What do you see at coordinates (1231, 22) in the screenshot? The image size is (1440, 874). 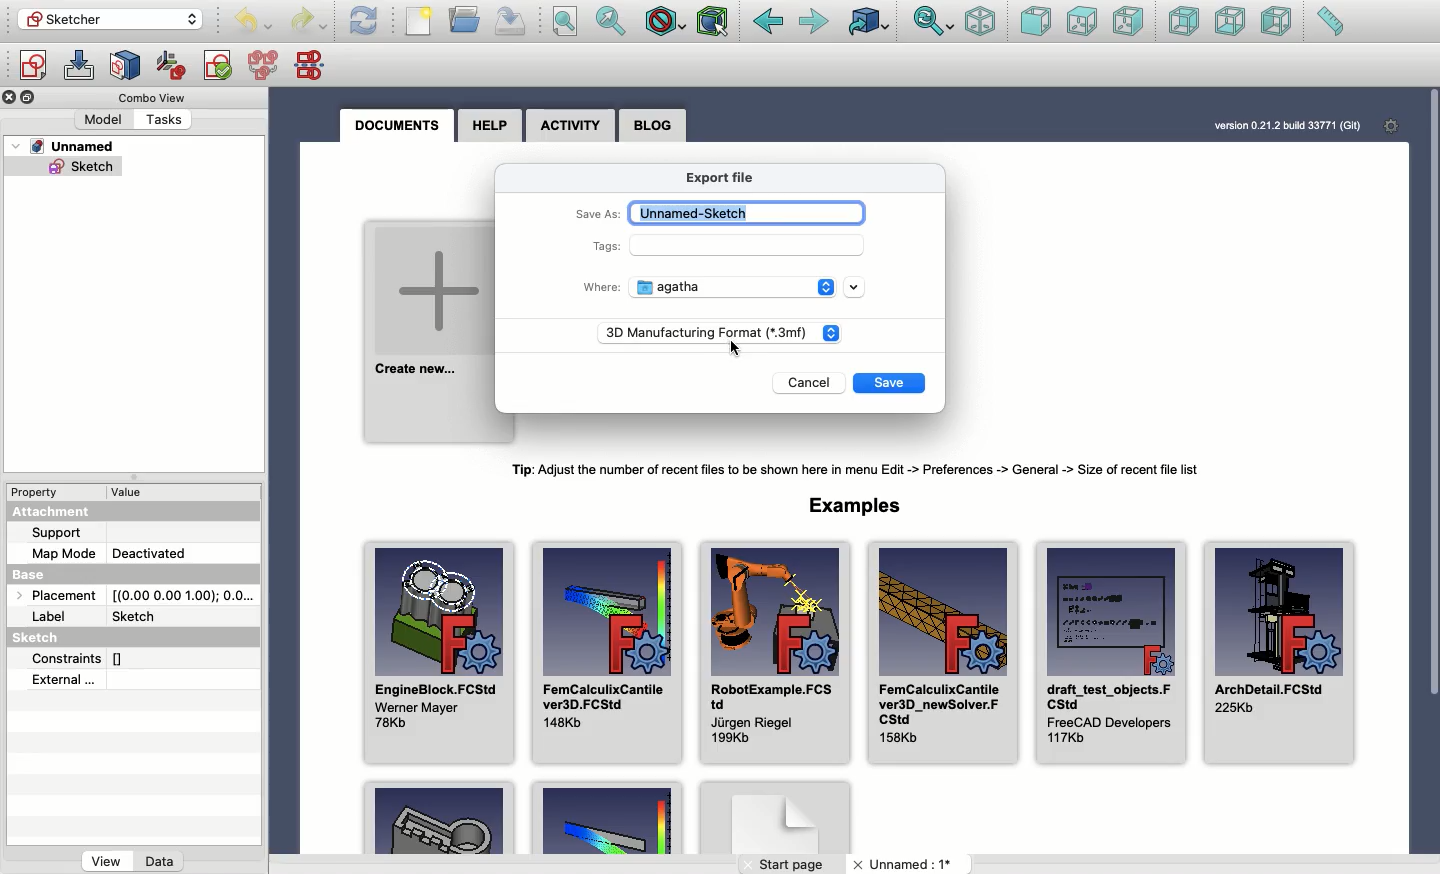 I see `Bottom` at bounding box center [1231, 22].